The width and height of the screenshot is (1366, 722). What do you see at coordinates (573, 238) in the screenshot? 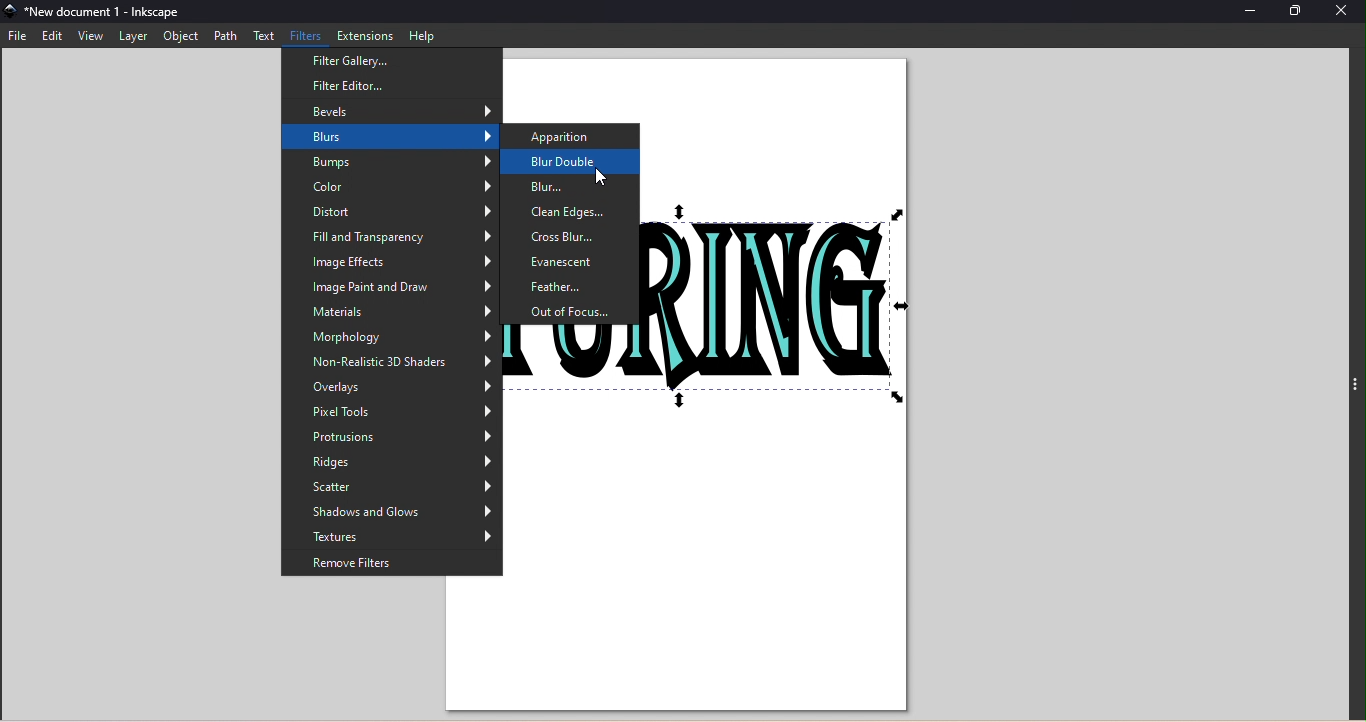
I see `Cross blur...` at bounding box center [573, 238].